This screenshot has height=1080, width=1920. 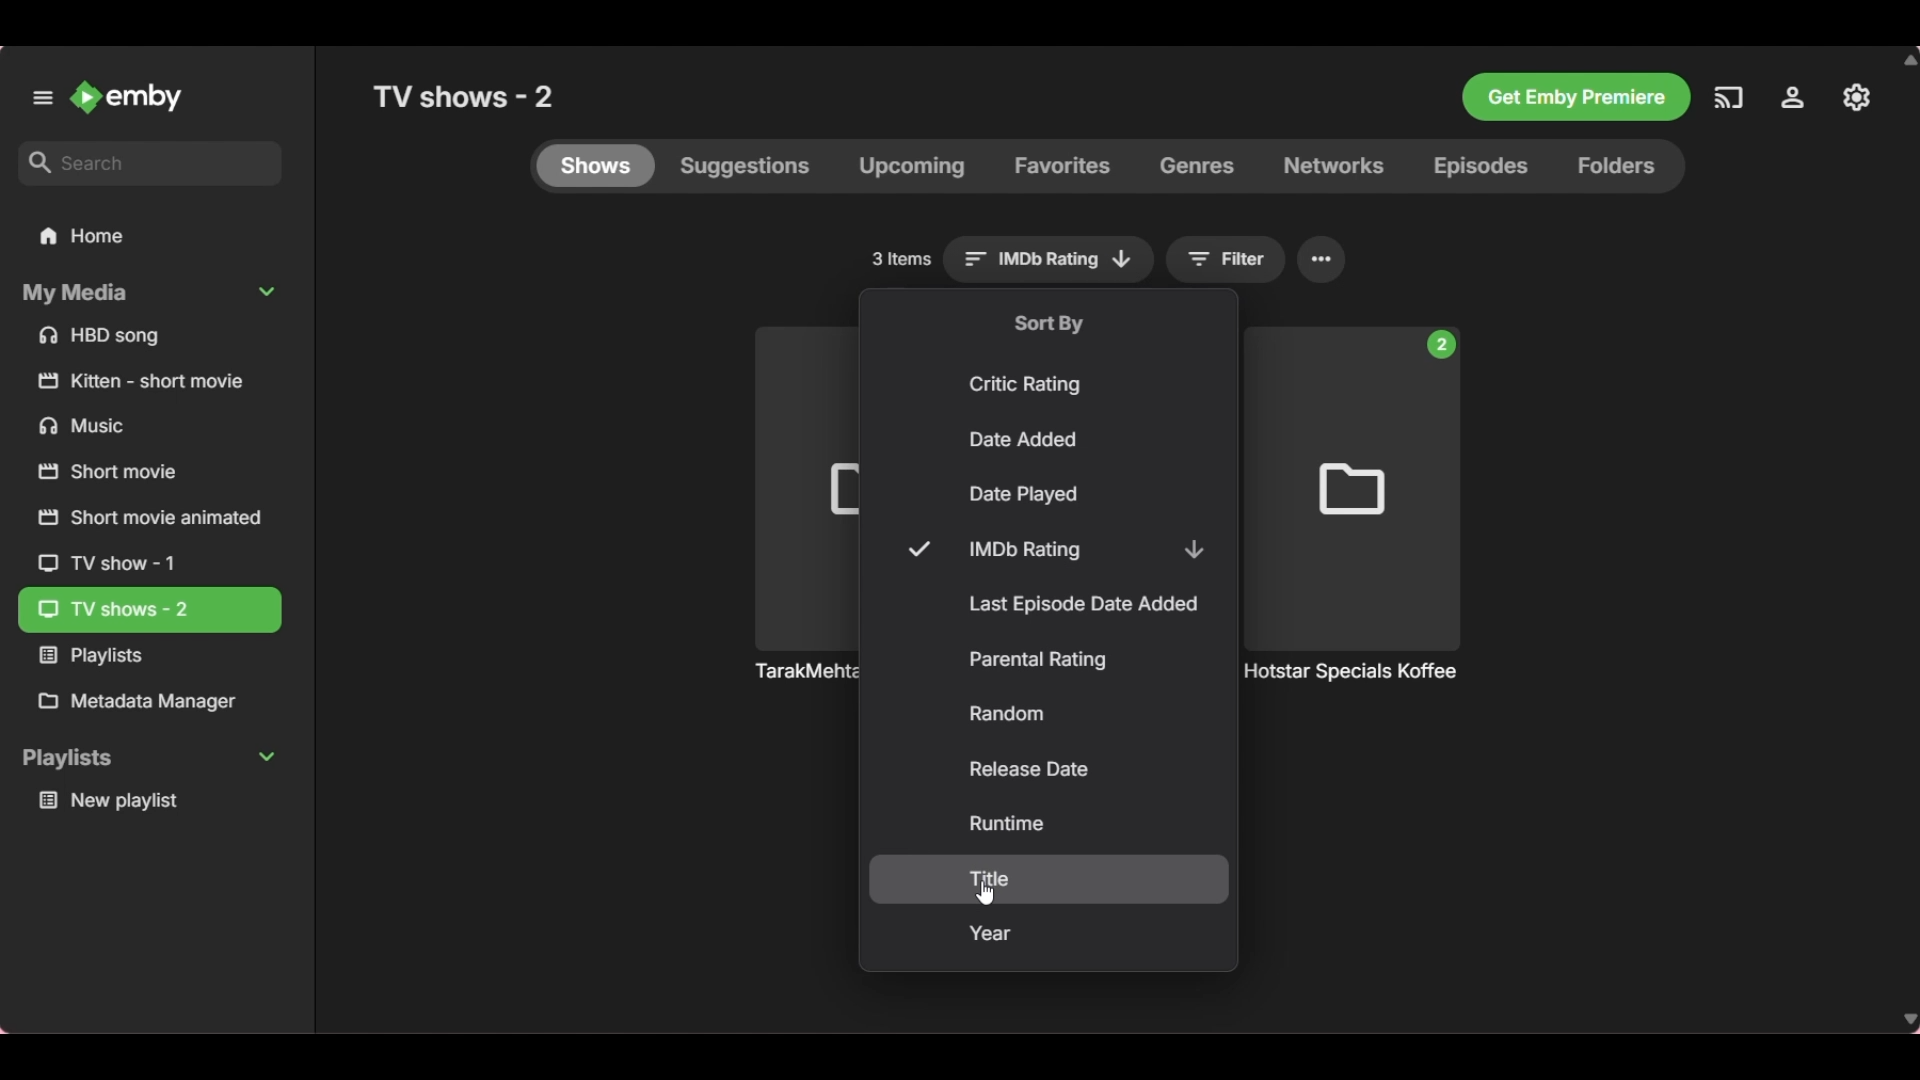 I want to click on Title of current selection, so click(x=467, y=95).